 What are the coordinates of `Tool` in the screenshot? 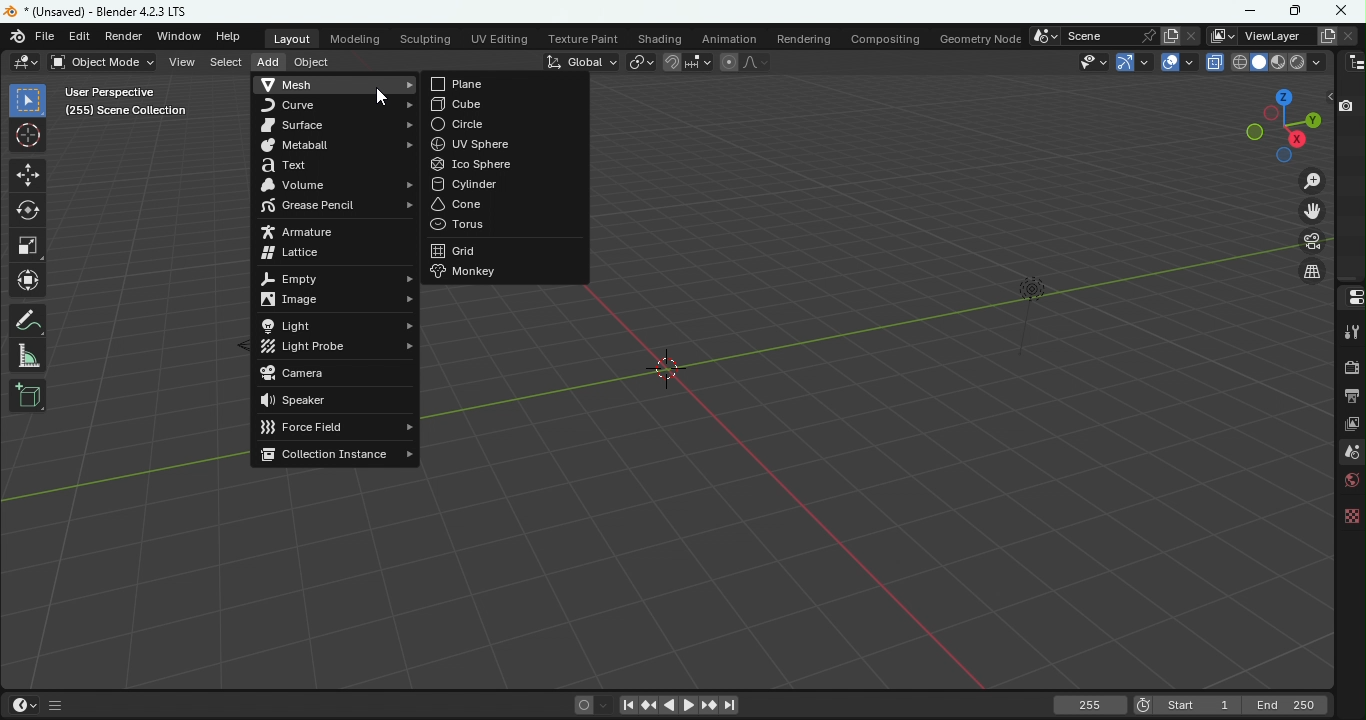 It's located at (1351, 330).